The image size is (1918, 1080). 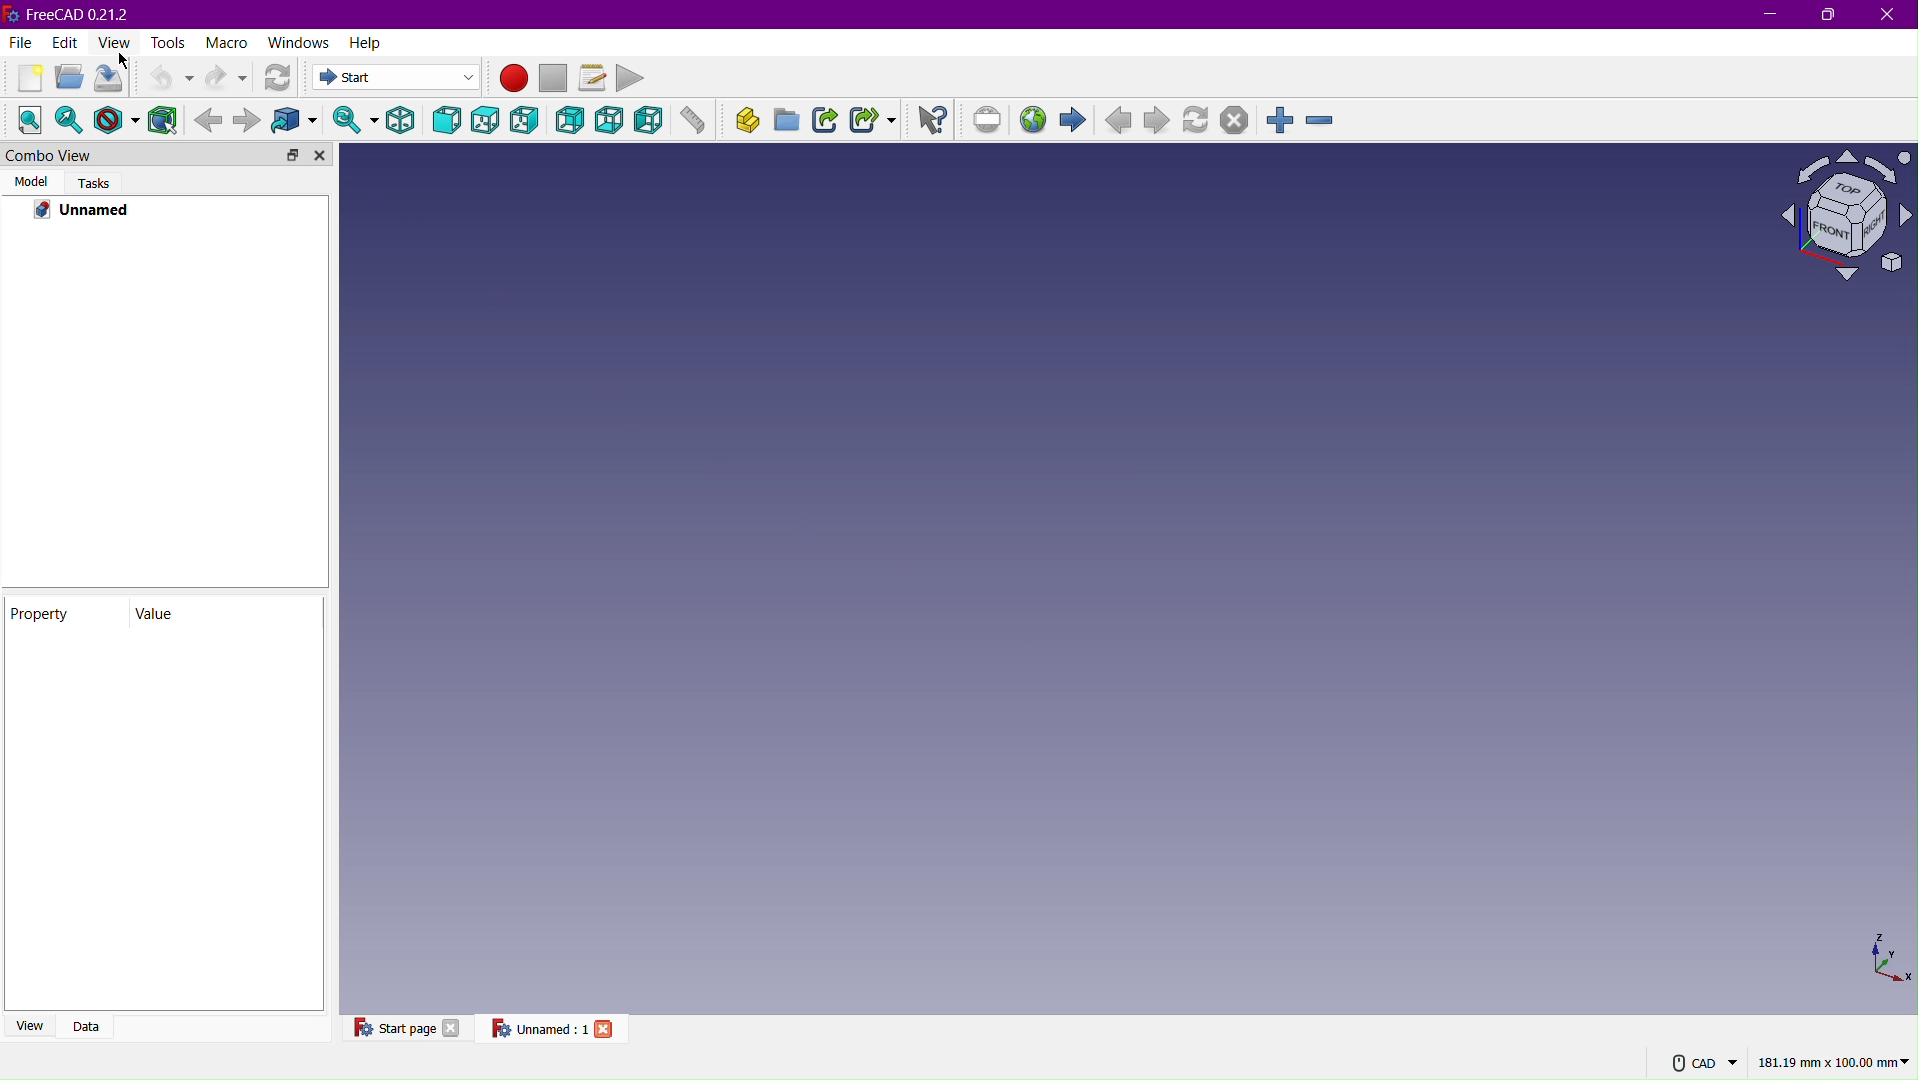 What do you see at coordinates (101, 184) in the screenshot?
I see `Tasks` at bounding box center [101, 184].